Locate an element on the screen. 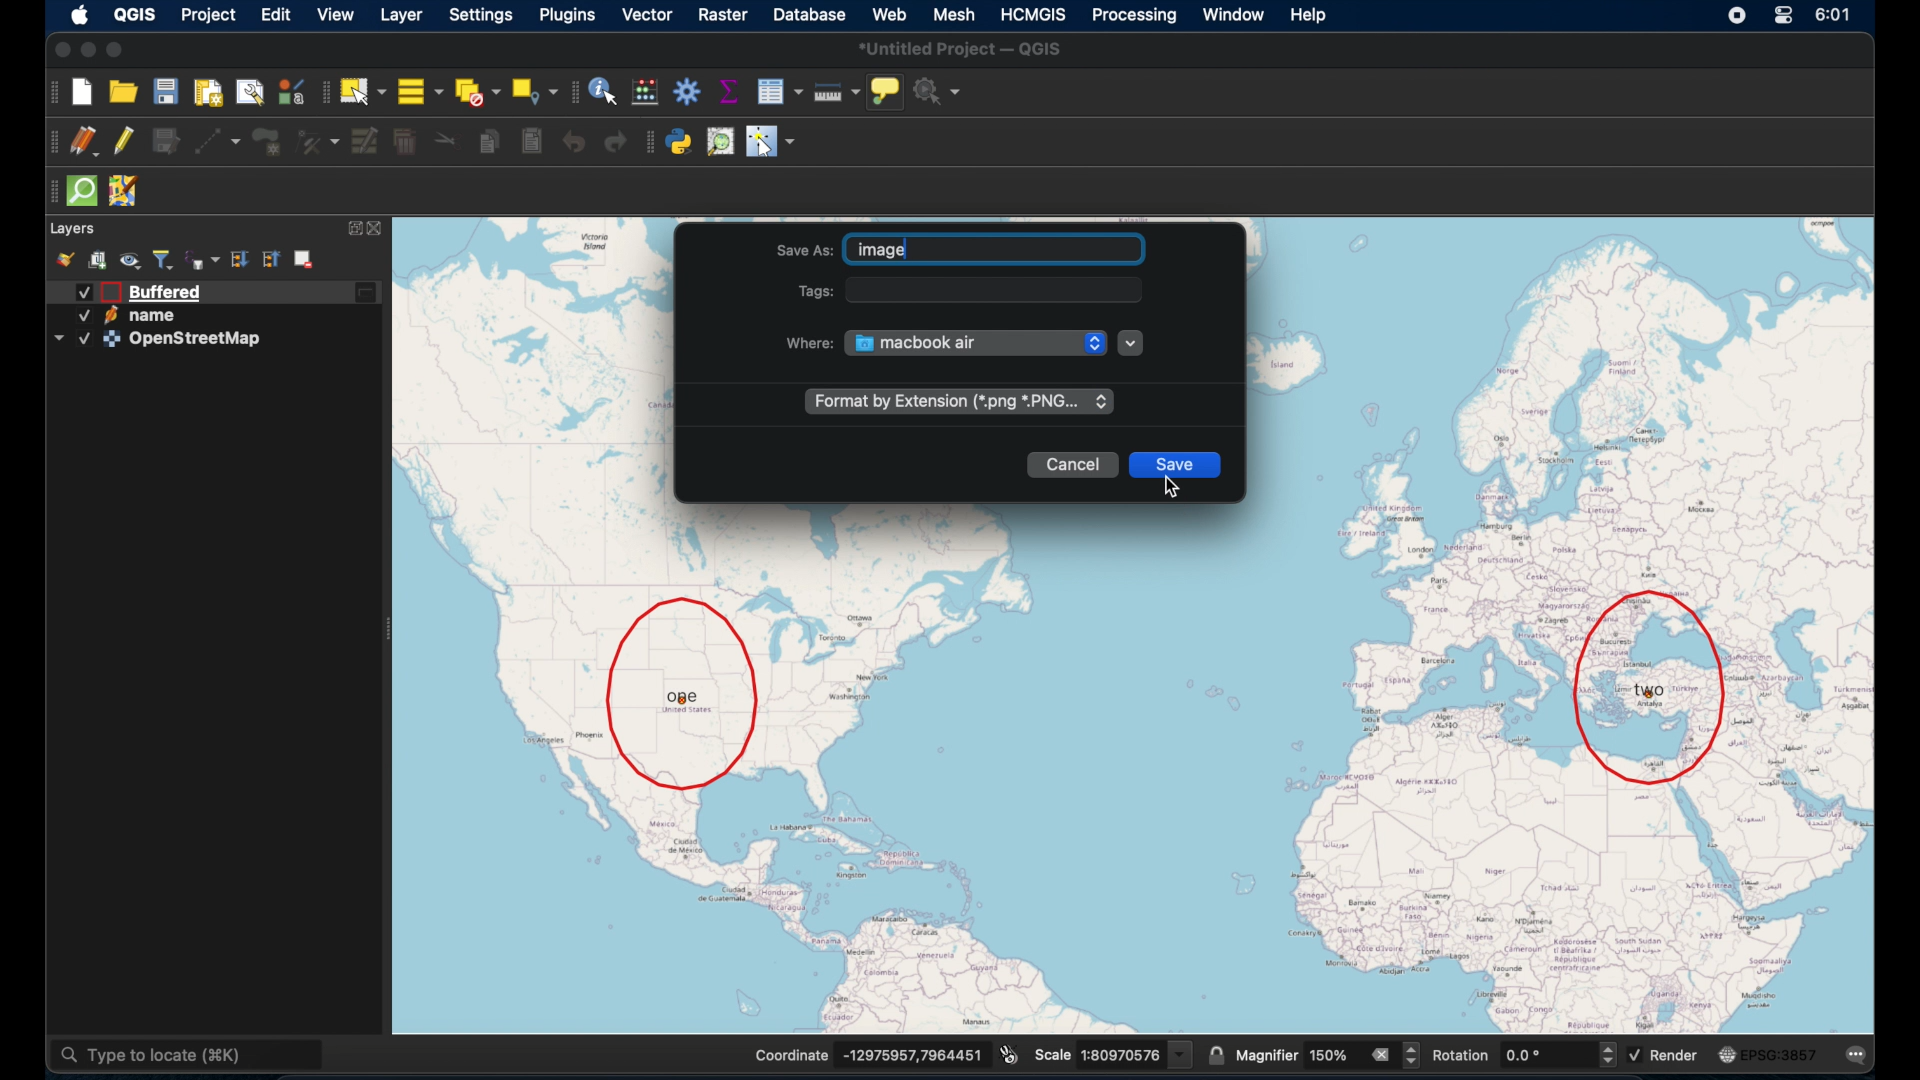 The image size is (1920, 1080). Coordinate -13832896,11715938 is located at coordinates (862, 1055).